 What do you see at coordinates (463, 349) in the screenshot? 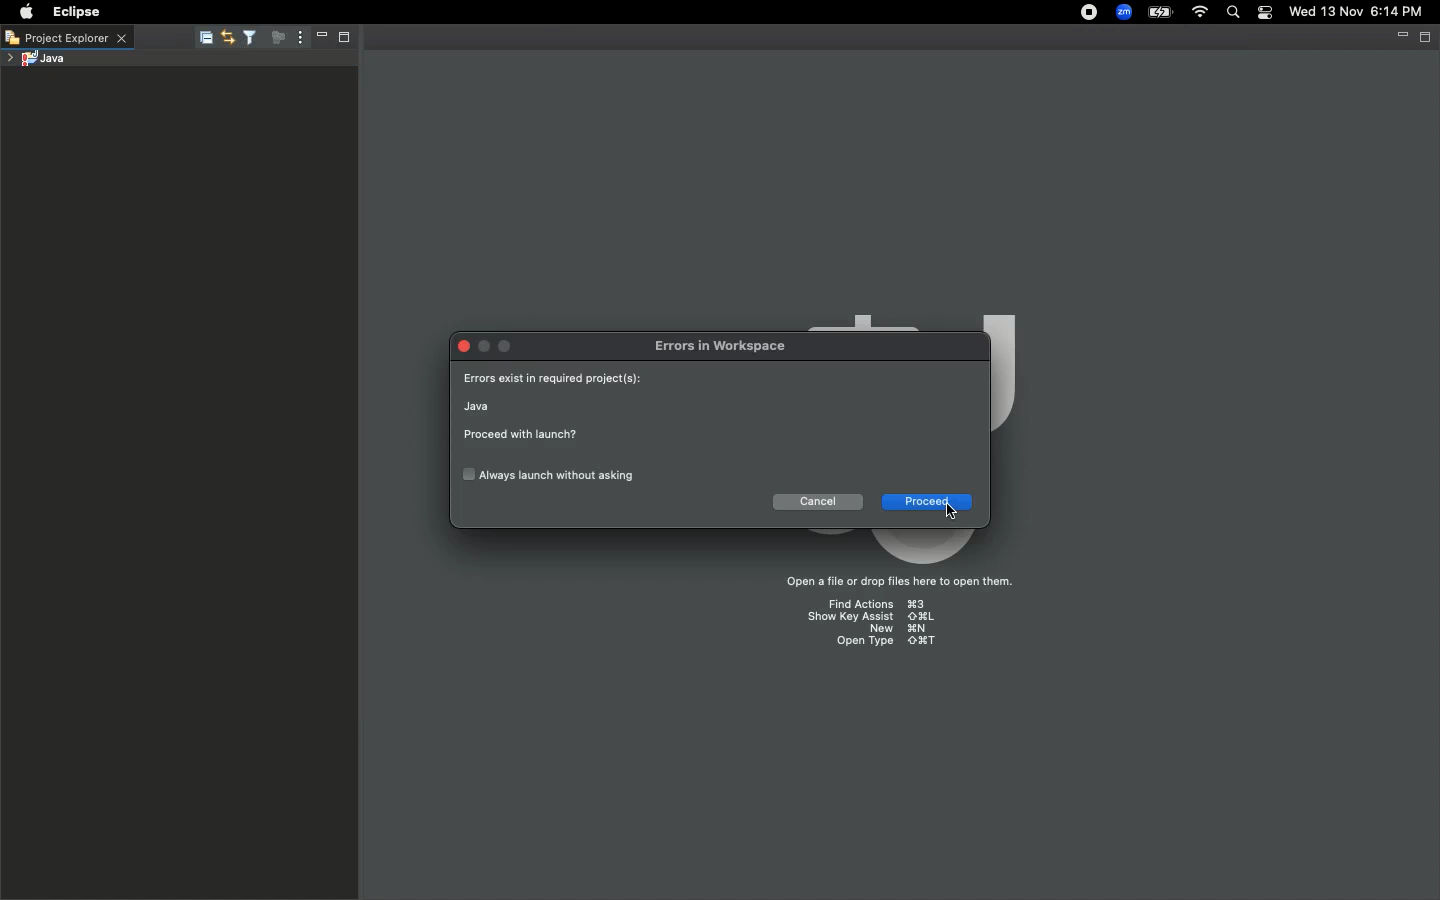
I see `Close` at bounding box center [463, 349].